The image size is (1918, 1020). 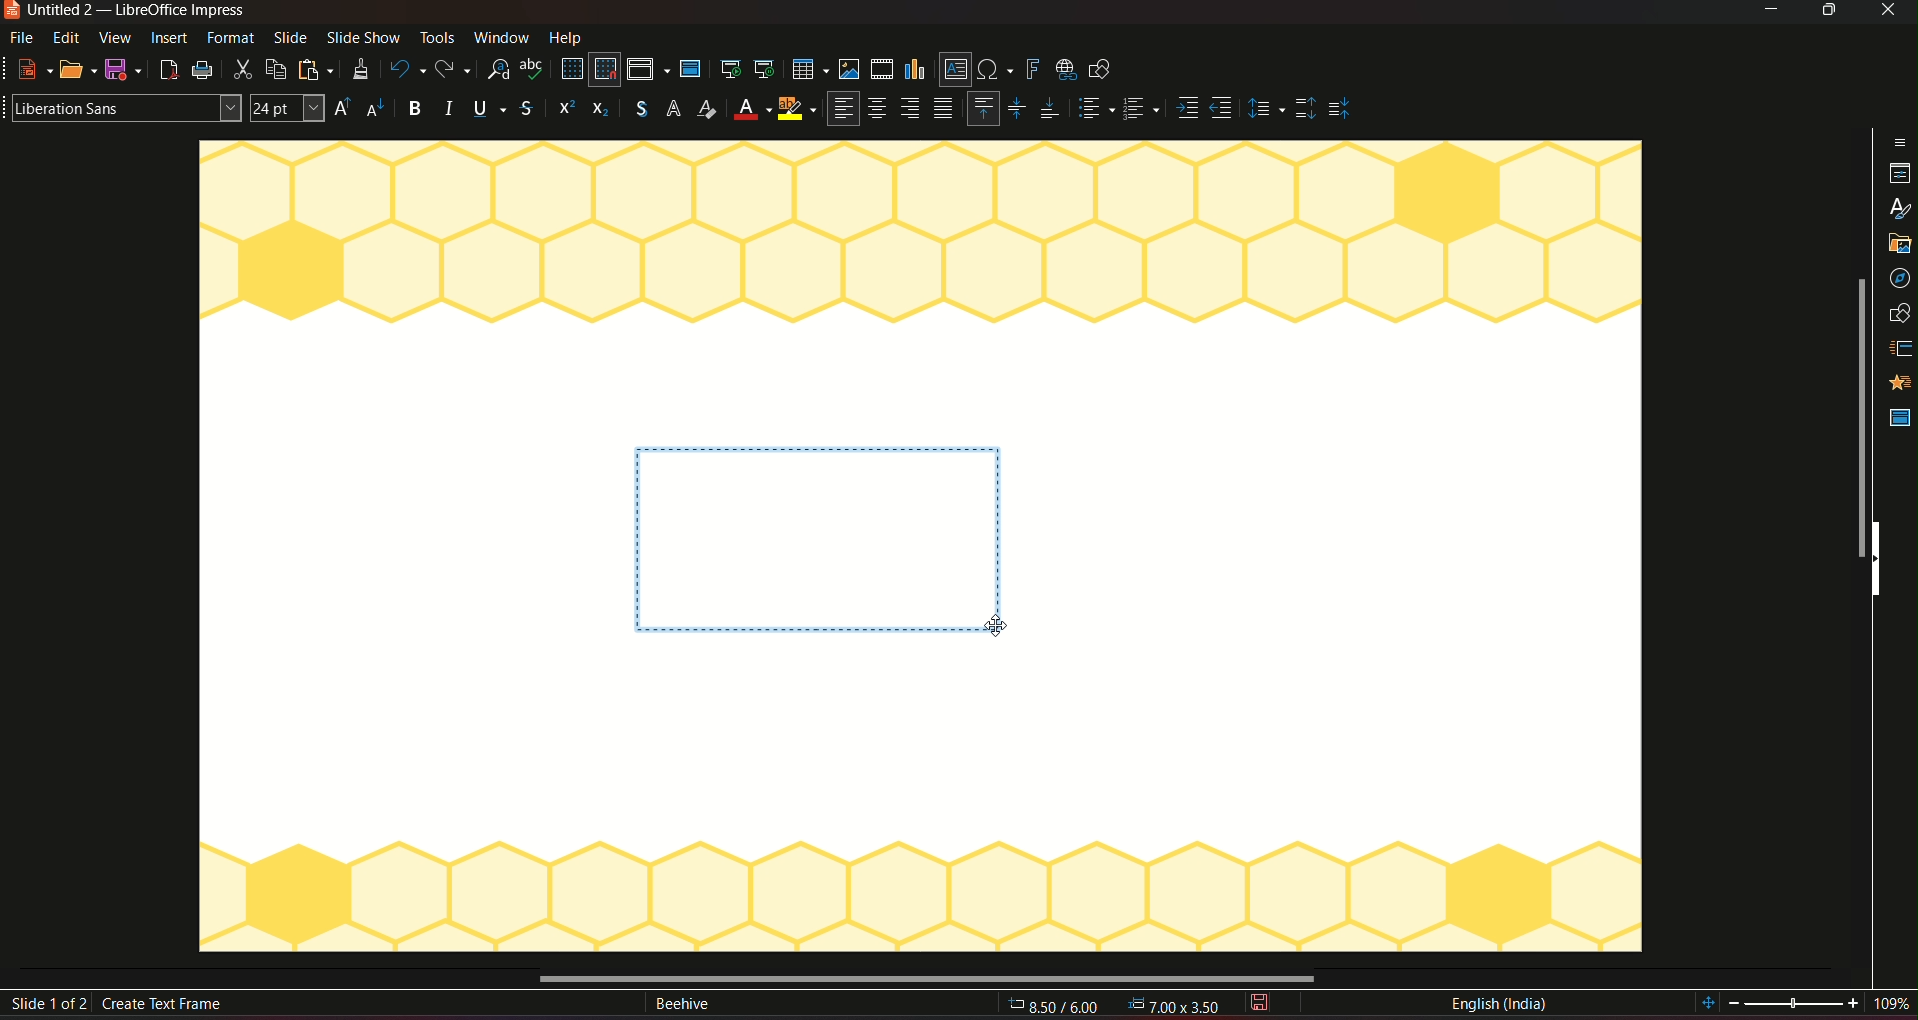 I want to click on display views, so click(x=648, y=70).